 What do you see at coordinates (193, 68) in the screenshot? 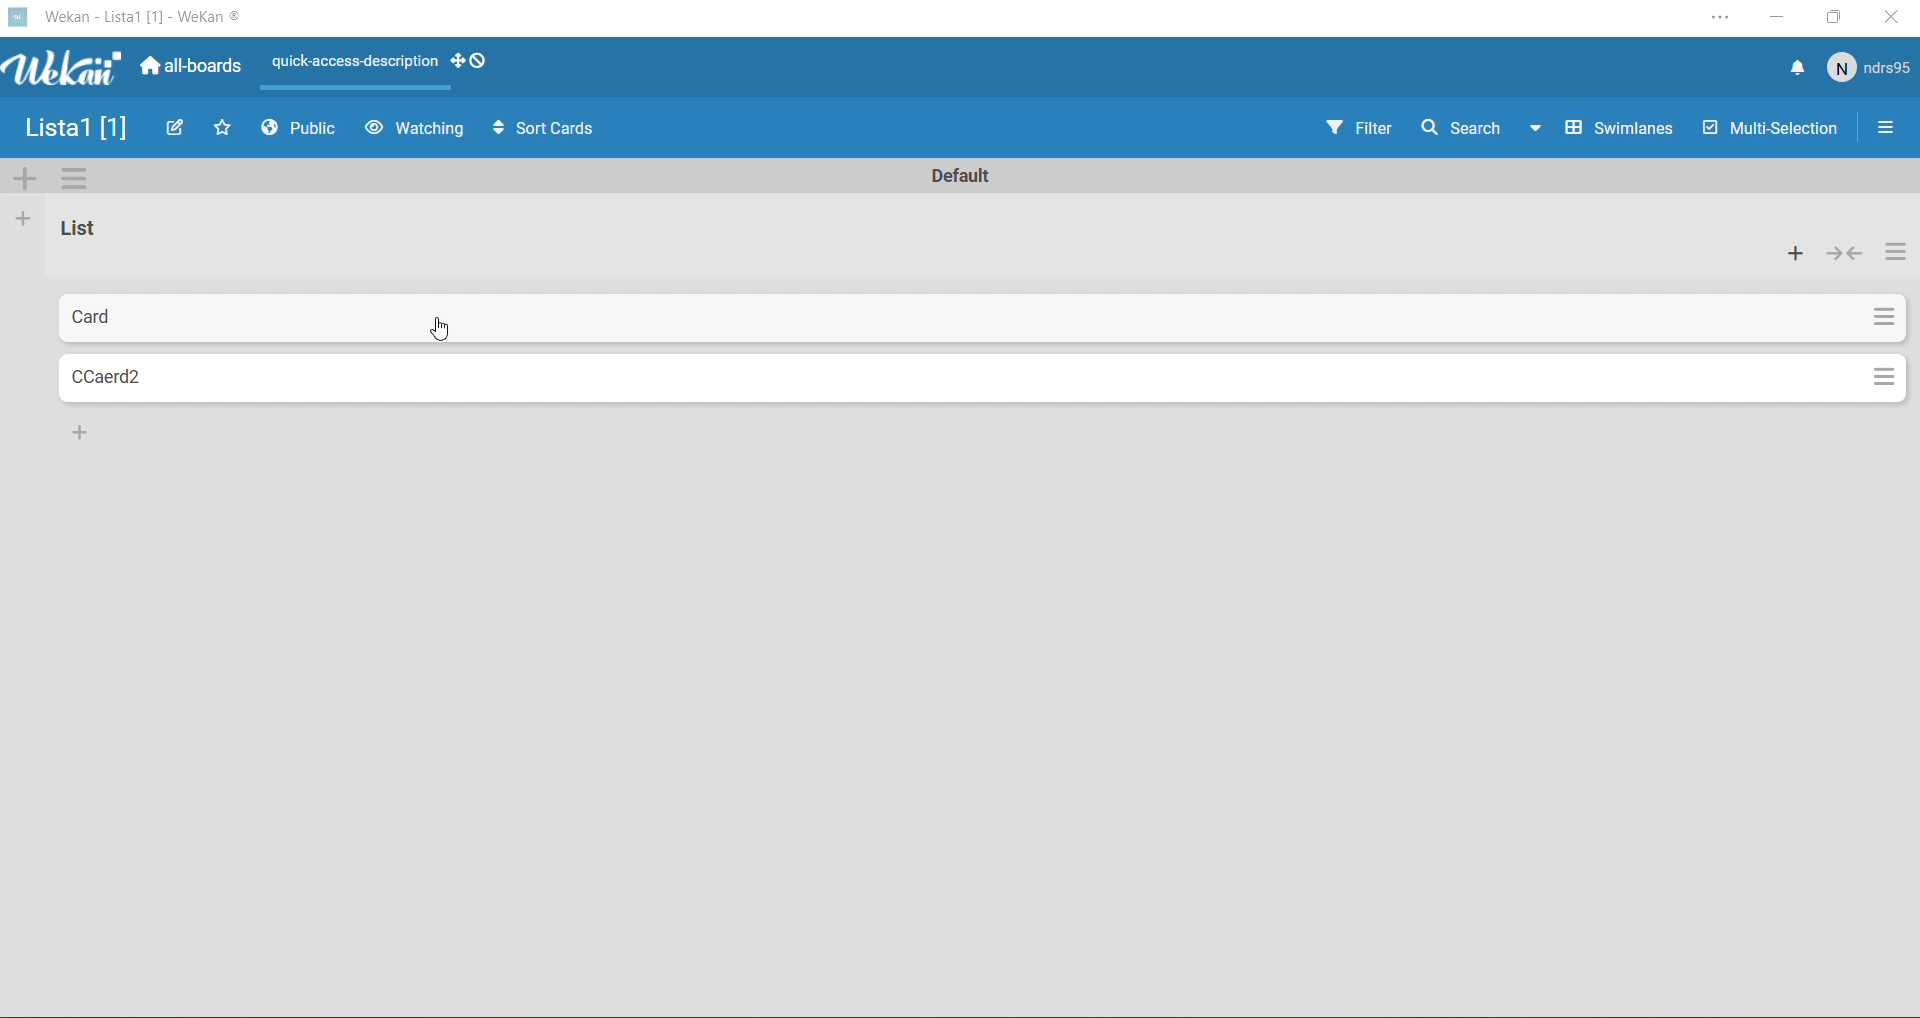
I see `All boards` at bounding box center [193, 68].